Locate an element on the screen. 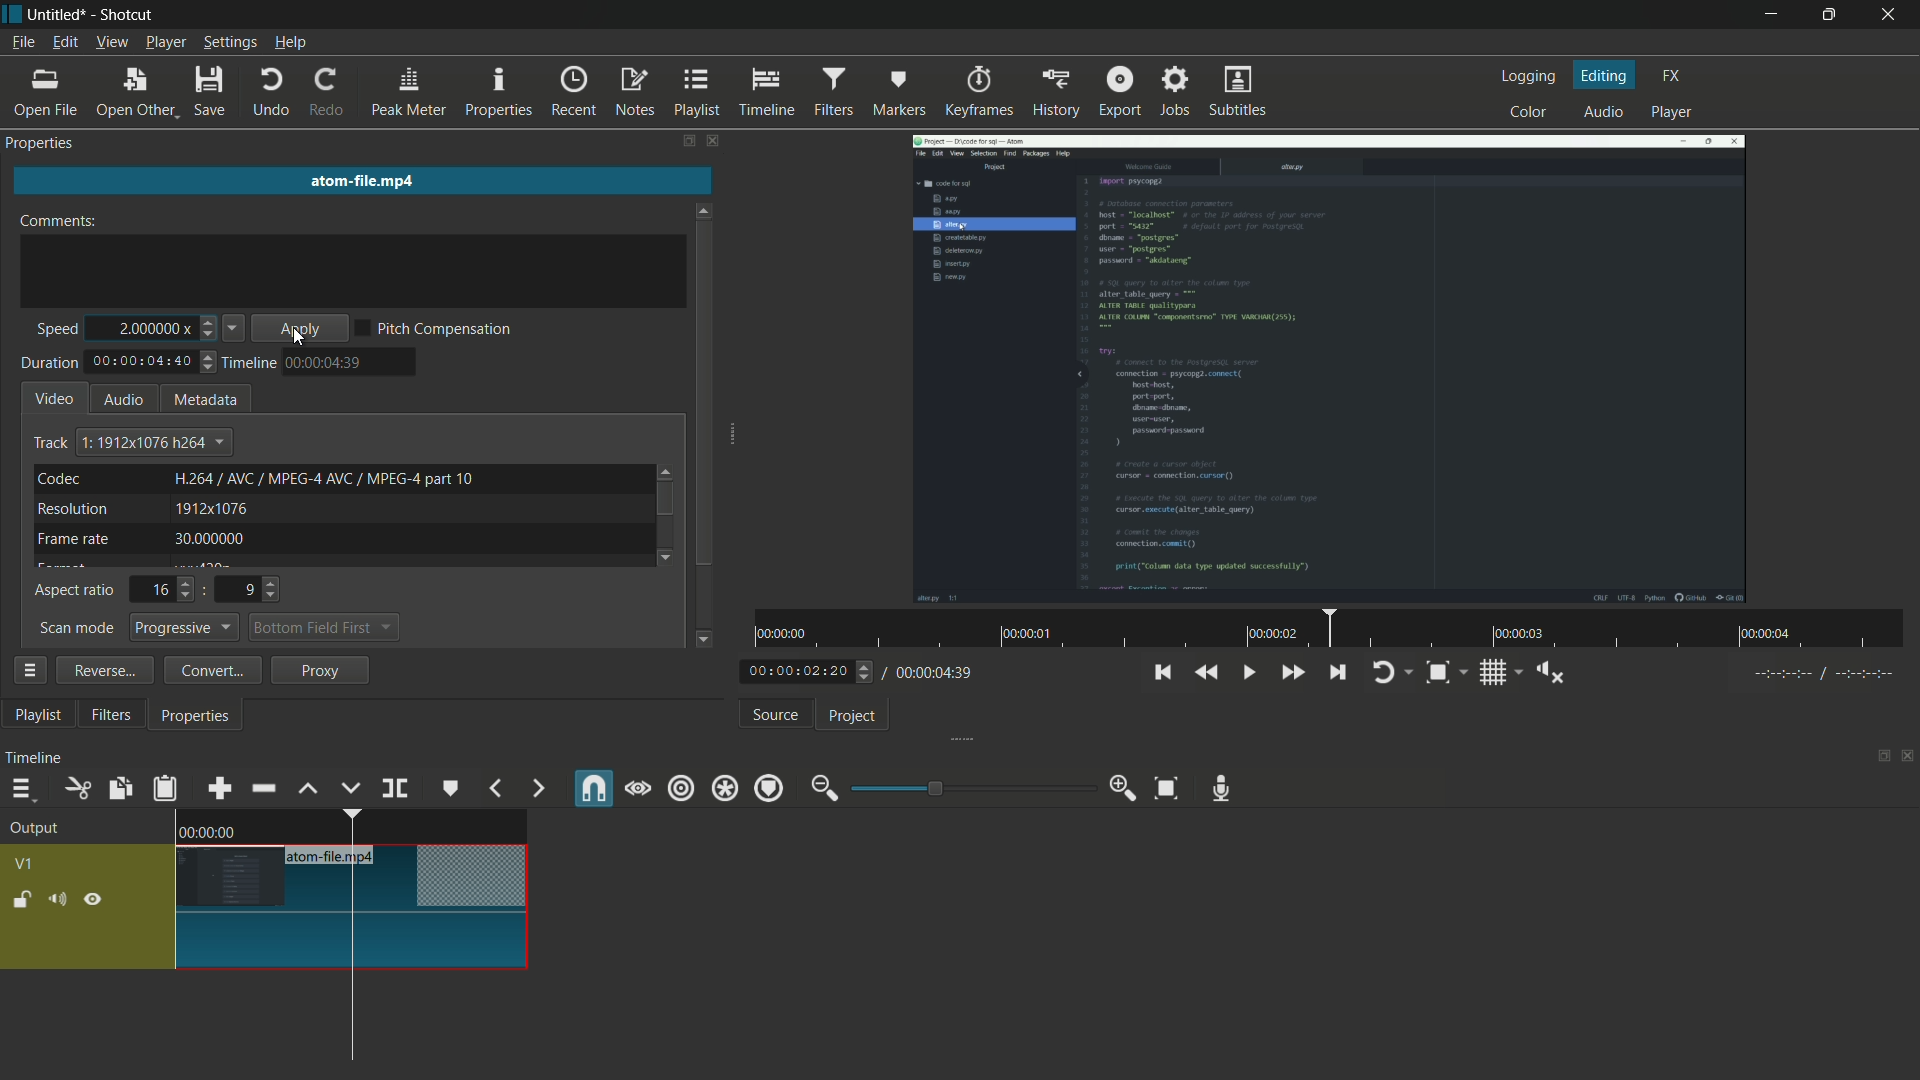 The image size is (1920, 1080). playlist is located at coordinates (37, 715).